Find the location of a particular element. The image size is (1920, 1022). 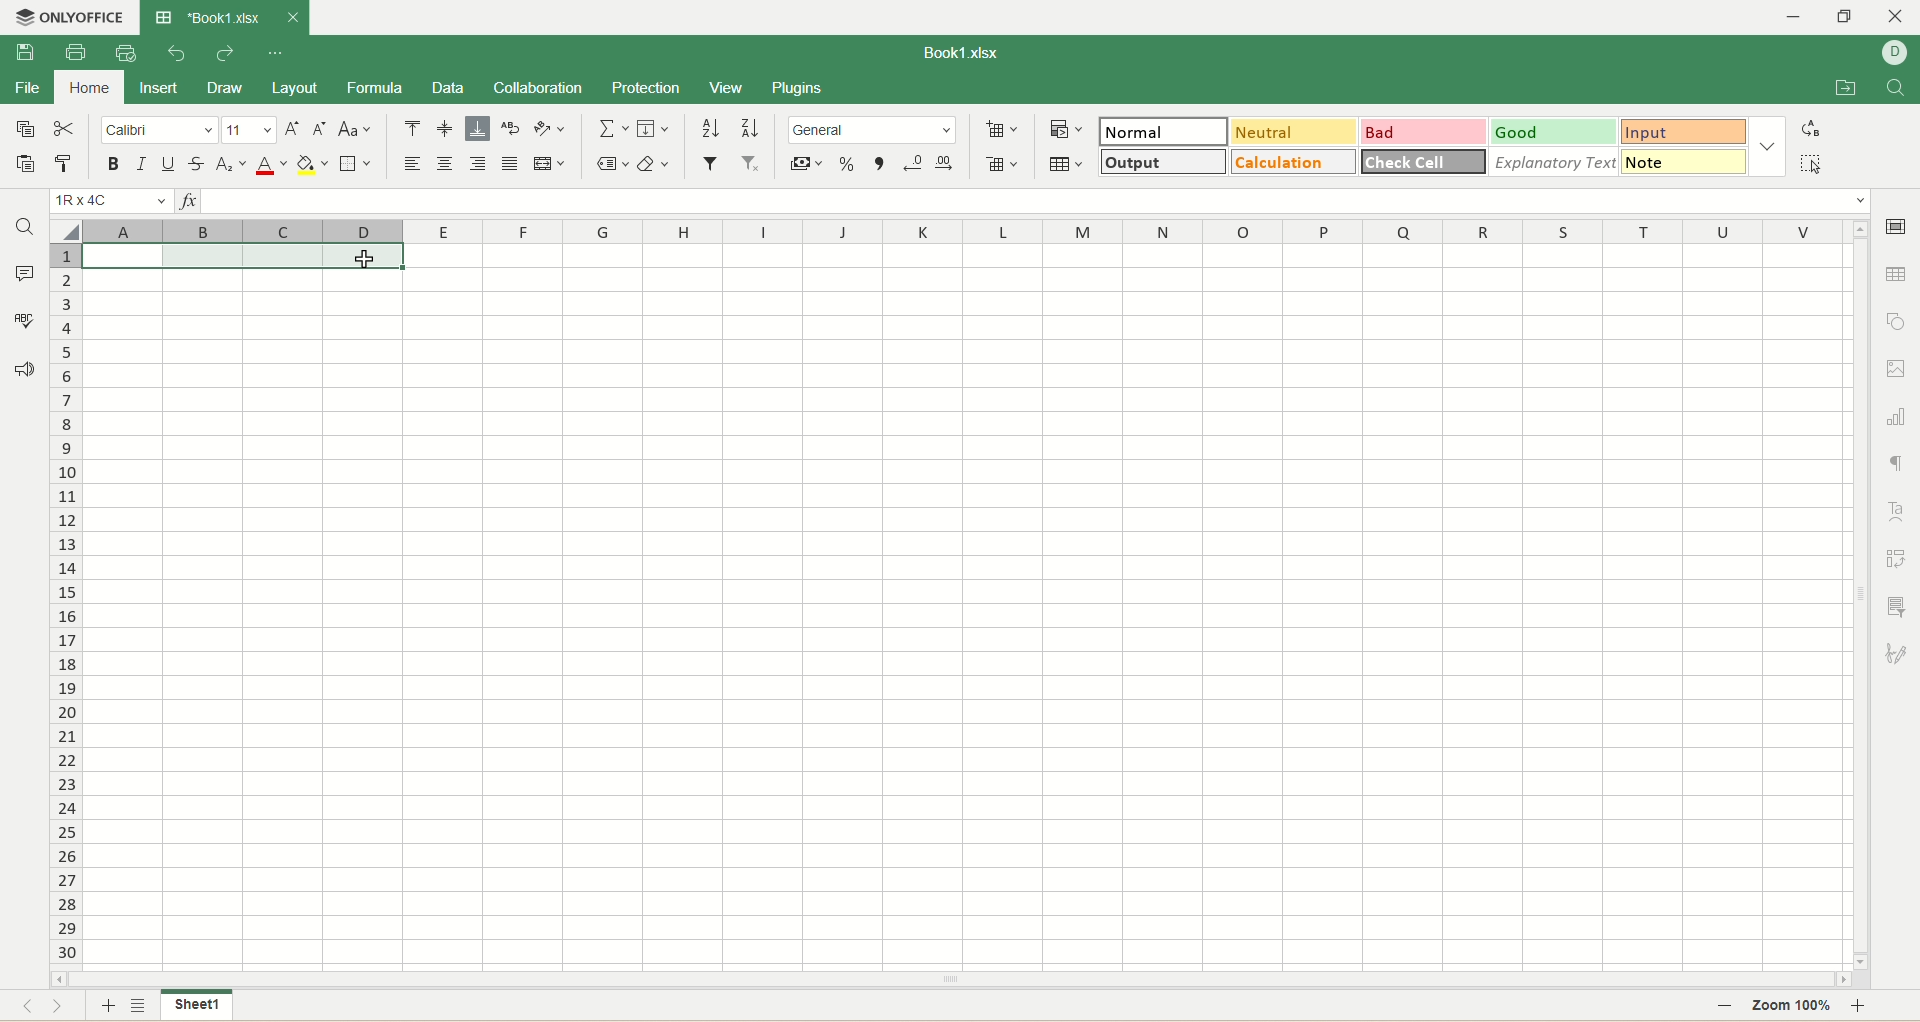

currency format is located at coordinates (807, 161).